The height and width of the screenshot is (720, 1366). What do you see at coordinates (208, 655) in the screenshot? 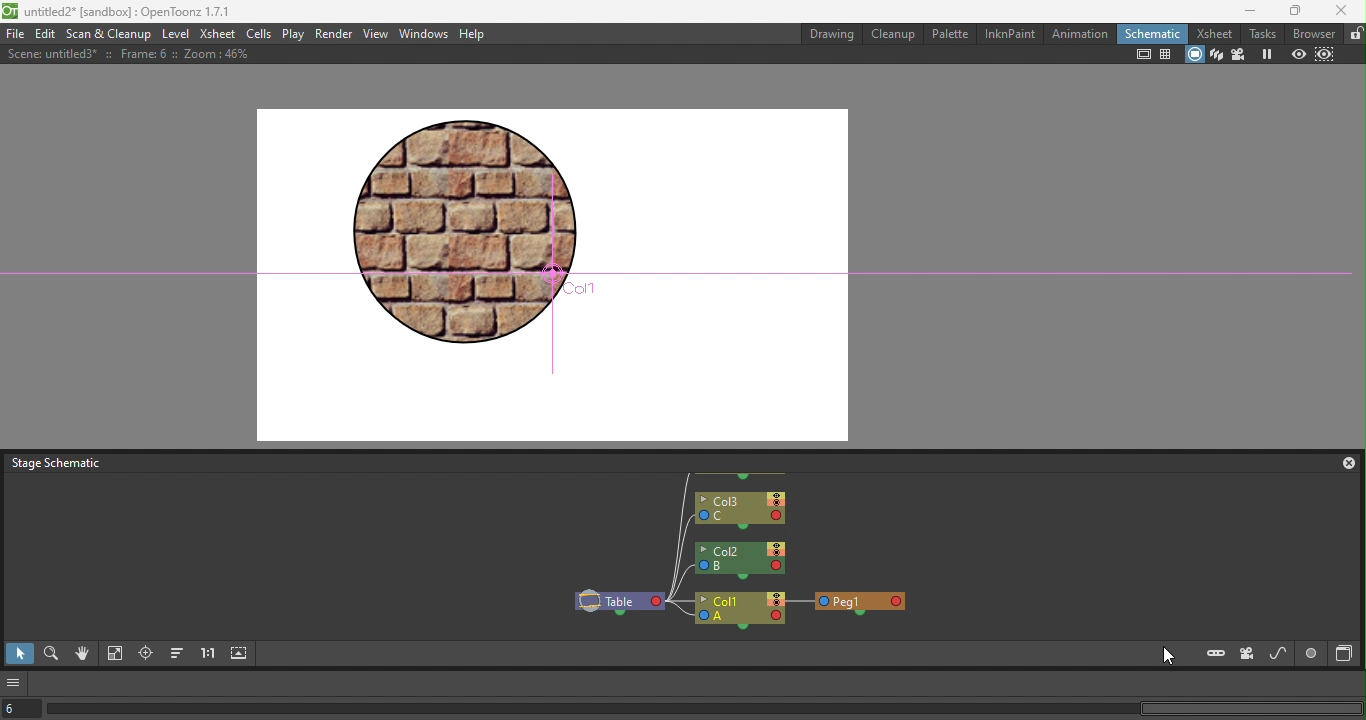
I see `Reset size` at bounding box center [208, 655].